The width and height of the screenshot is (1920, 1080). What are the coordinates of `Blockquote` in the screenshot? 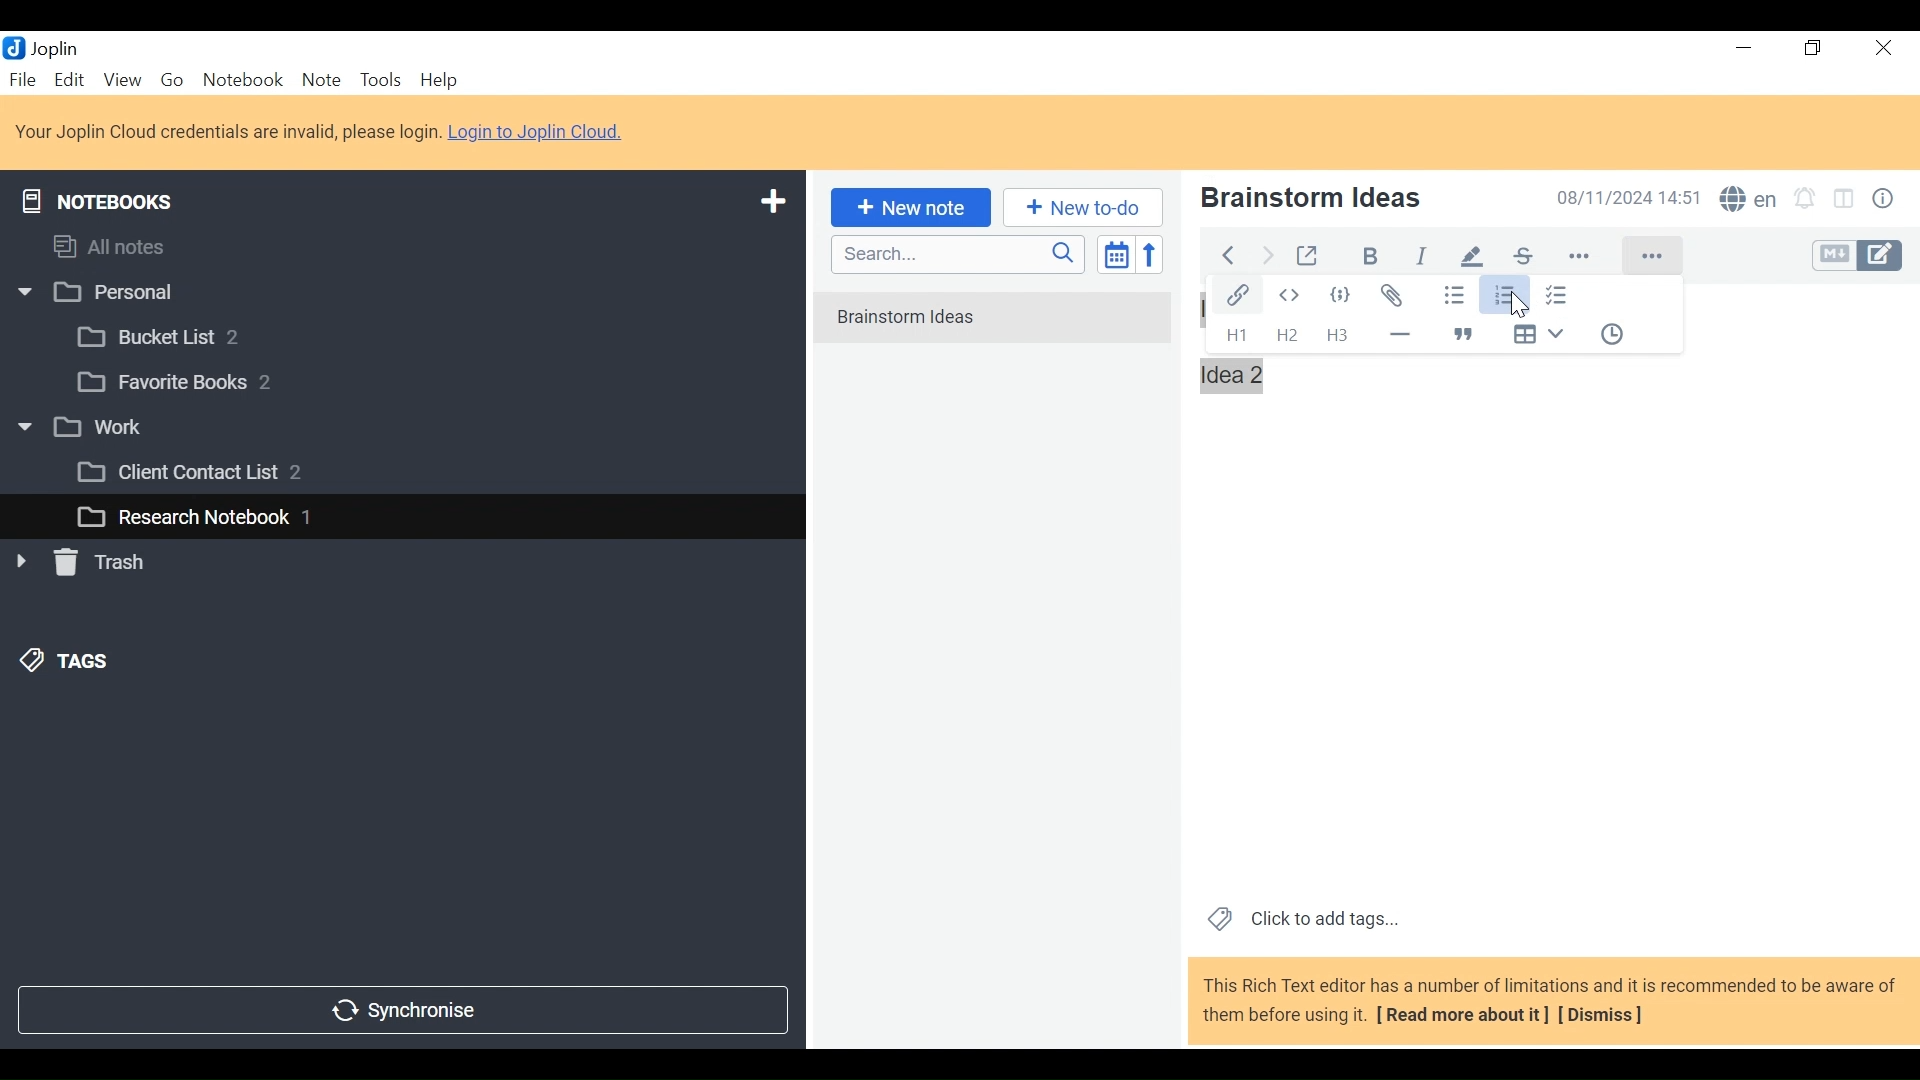 It's located at (1465, 334).